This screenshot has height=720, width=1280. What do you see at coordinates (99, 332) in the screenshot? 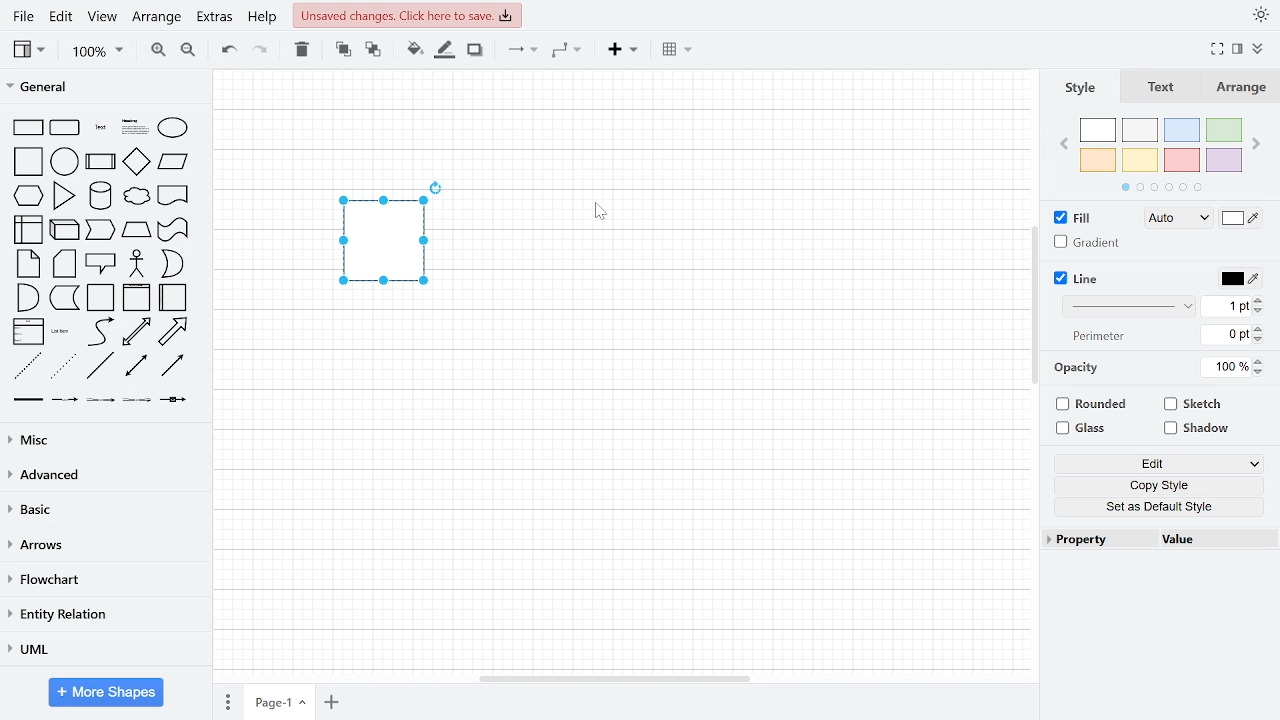
I see `curve` at bounding box center [99, 332].